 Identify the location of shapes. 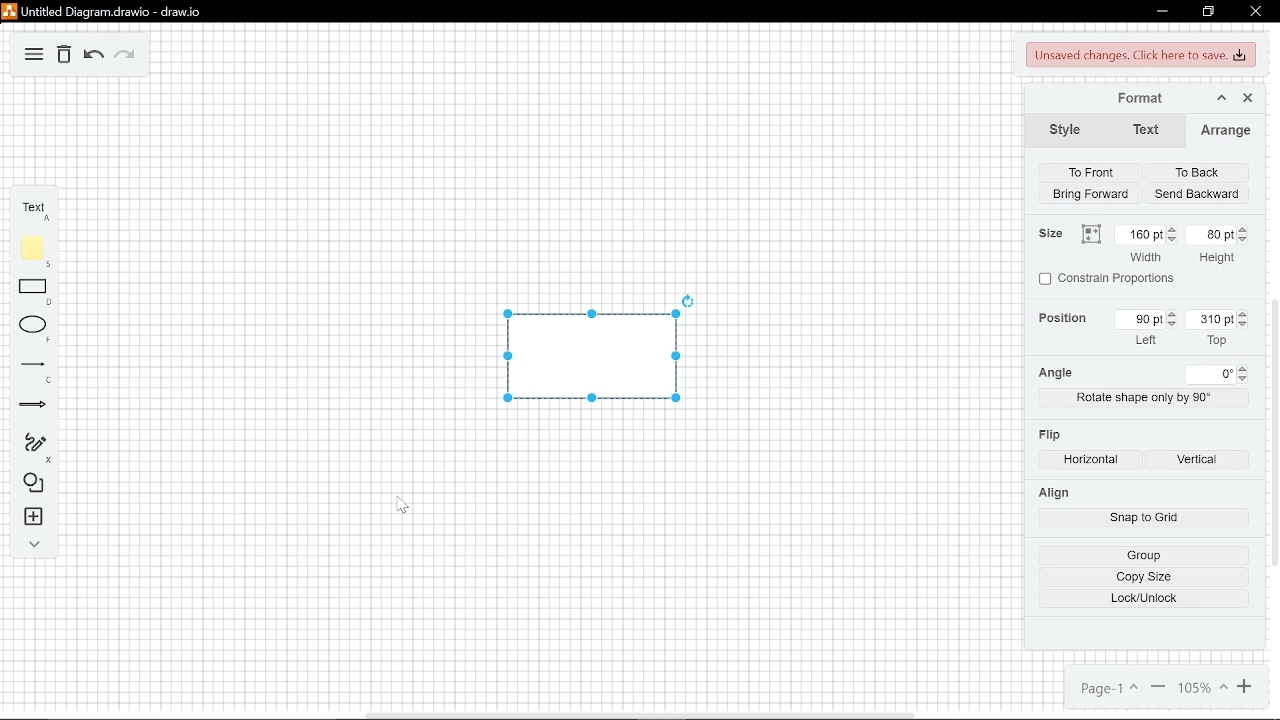
(36, 484).